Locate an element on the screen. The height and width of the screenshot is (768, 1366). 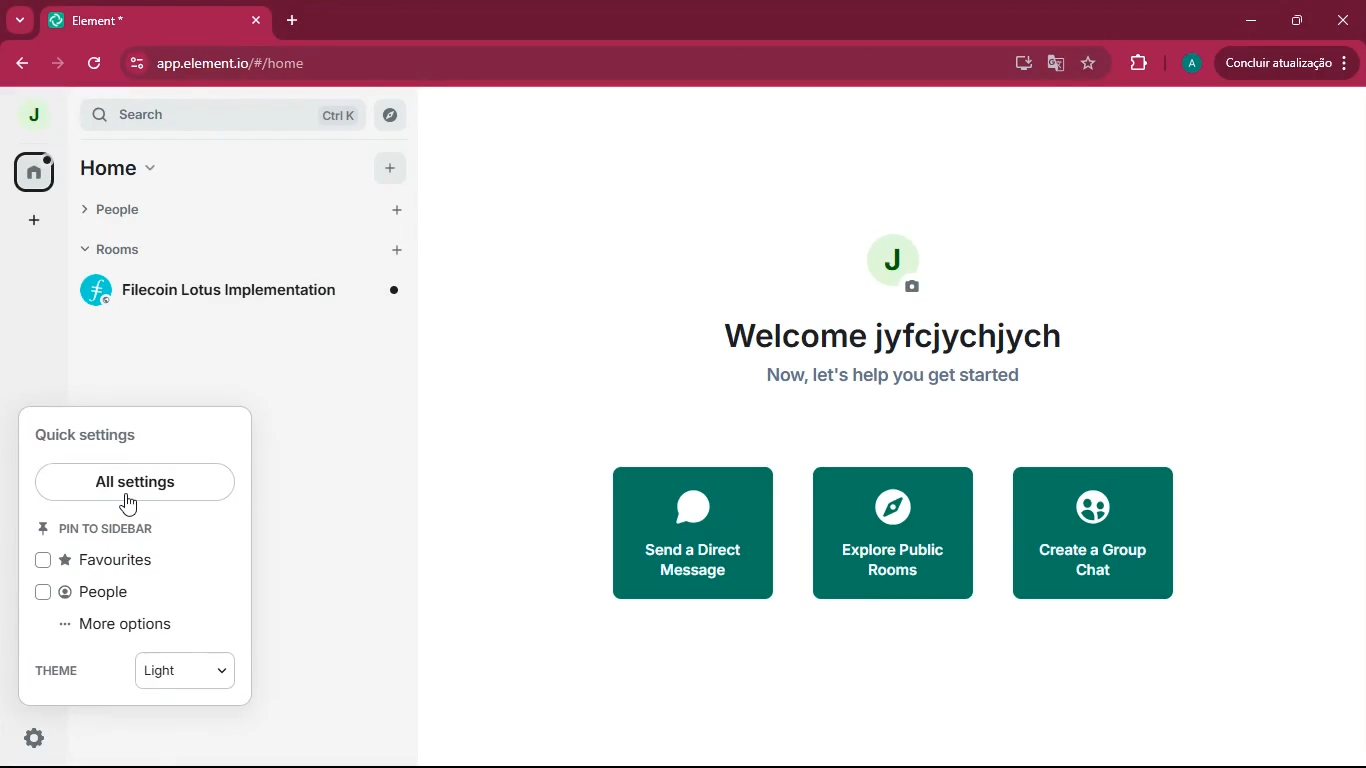
Cursor is located at coordinates (134, 503).